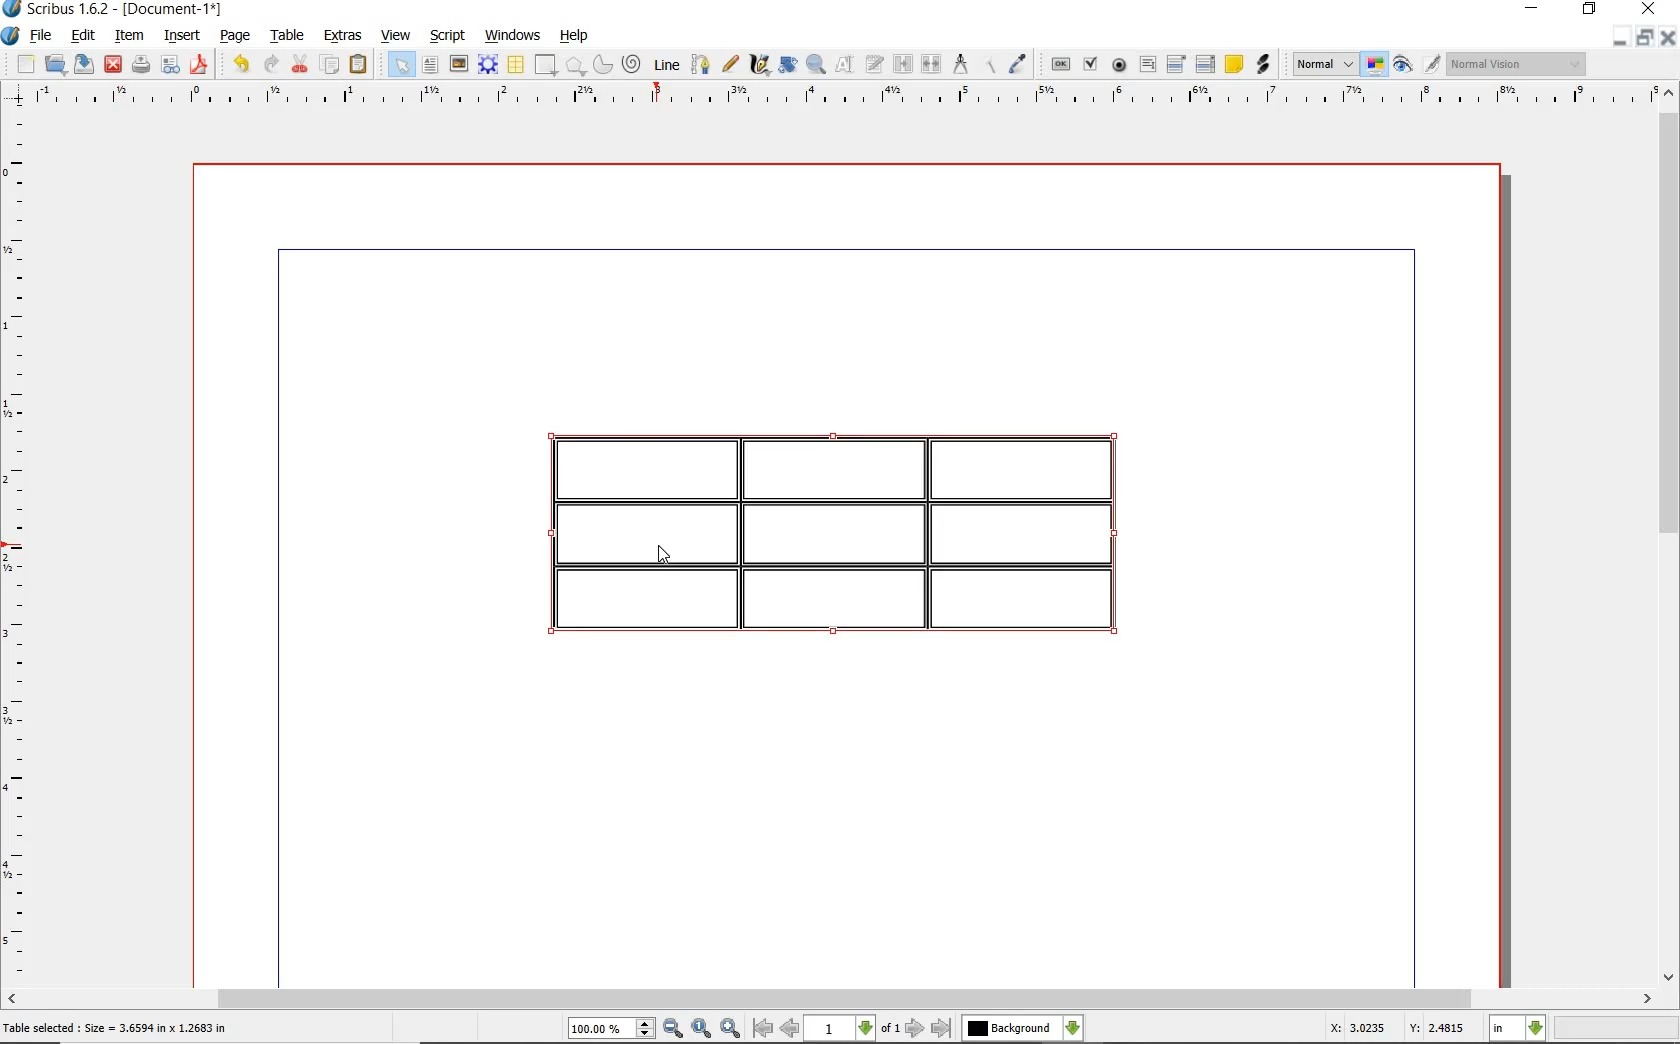 The height and width of the screenshot is (1044, 1680). Describe the element at coordinates (488, 66) in the screenshot. I see `render frame` at that location.